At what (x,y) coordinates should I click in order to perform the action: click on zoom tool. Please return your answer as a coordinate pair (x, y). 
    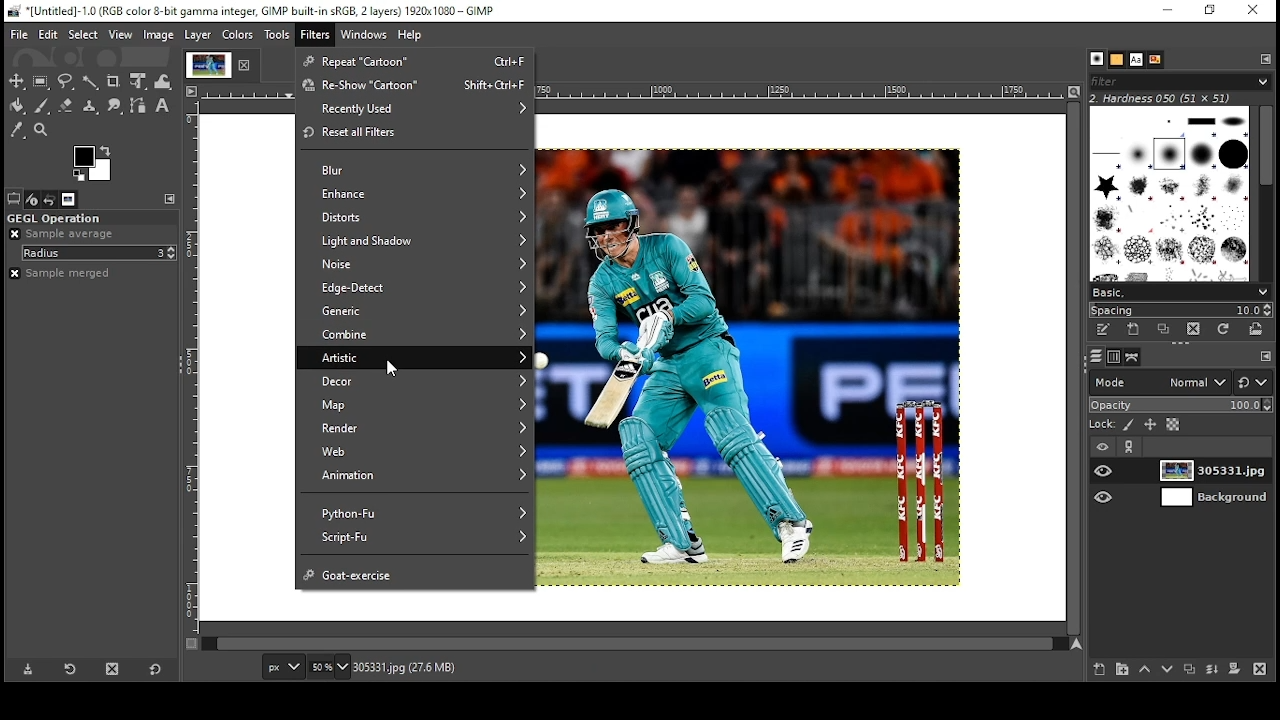
    Looking at the image, I should click on (42, 130).